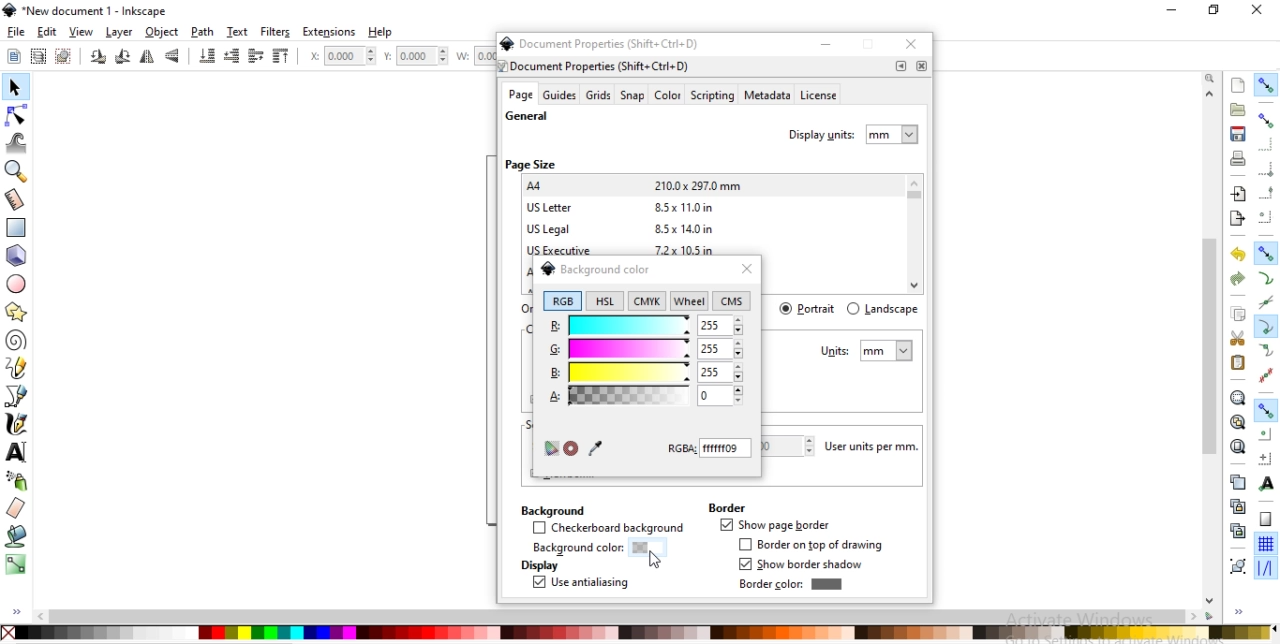 The height and width of the screenshot is (644, 1280). Describe the element at coordinates (571, 449) in the screenshot. I see `out of gamut` at that location.